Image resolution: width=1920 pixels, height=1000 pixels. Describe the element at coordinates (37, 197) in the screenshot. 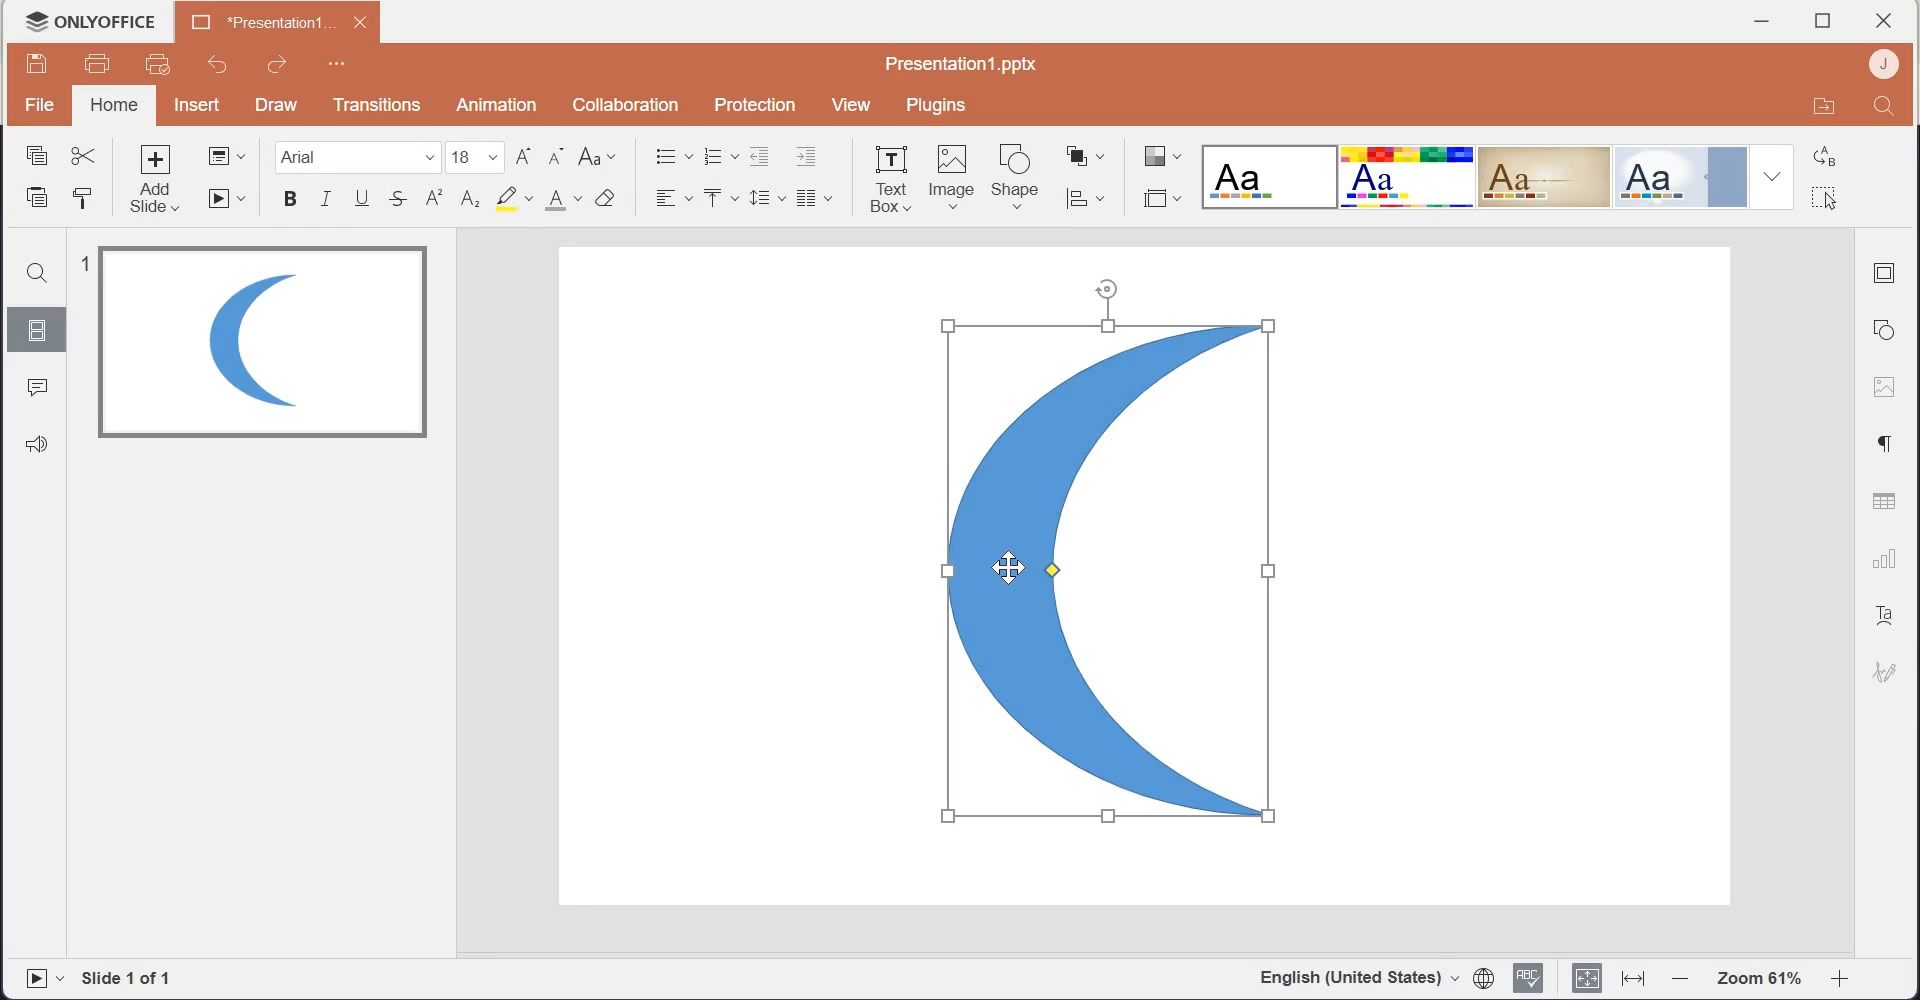

I see `Paste` at that location.